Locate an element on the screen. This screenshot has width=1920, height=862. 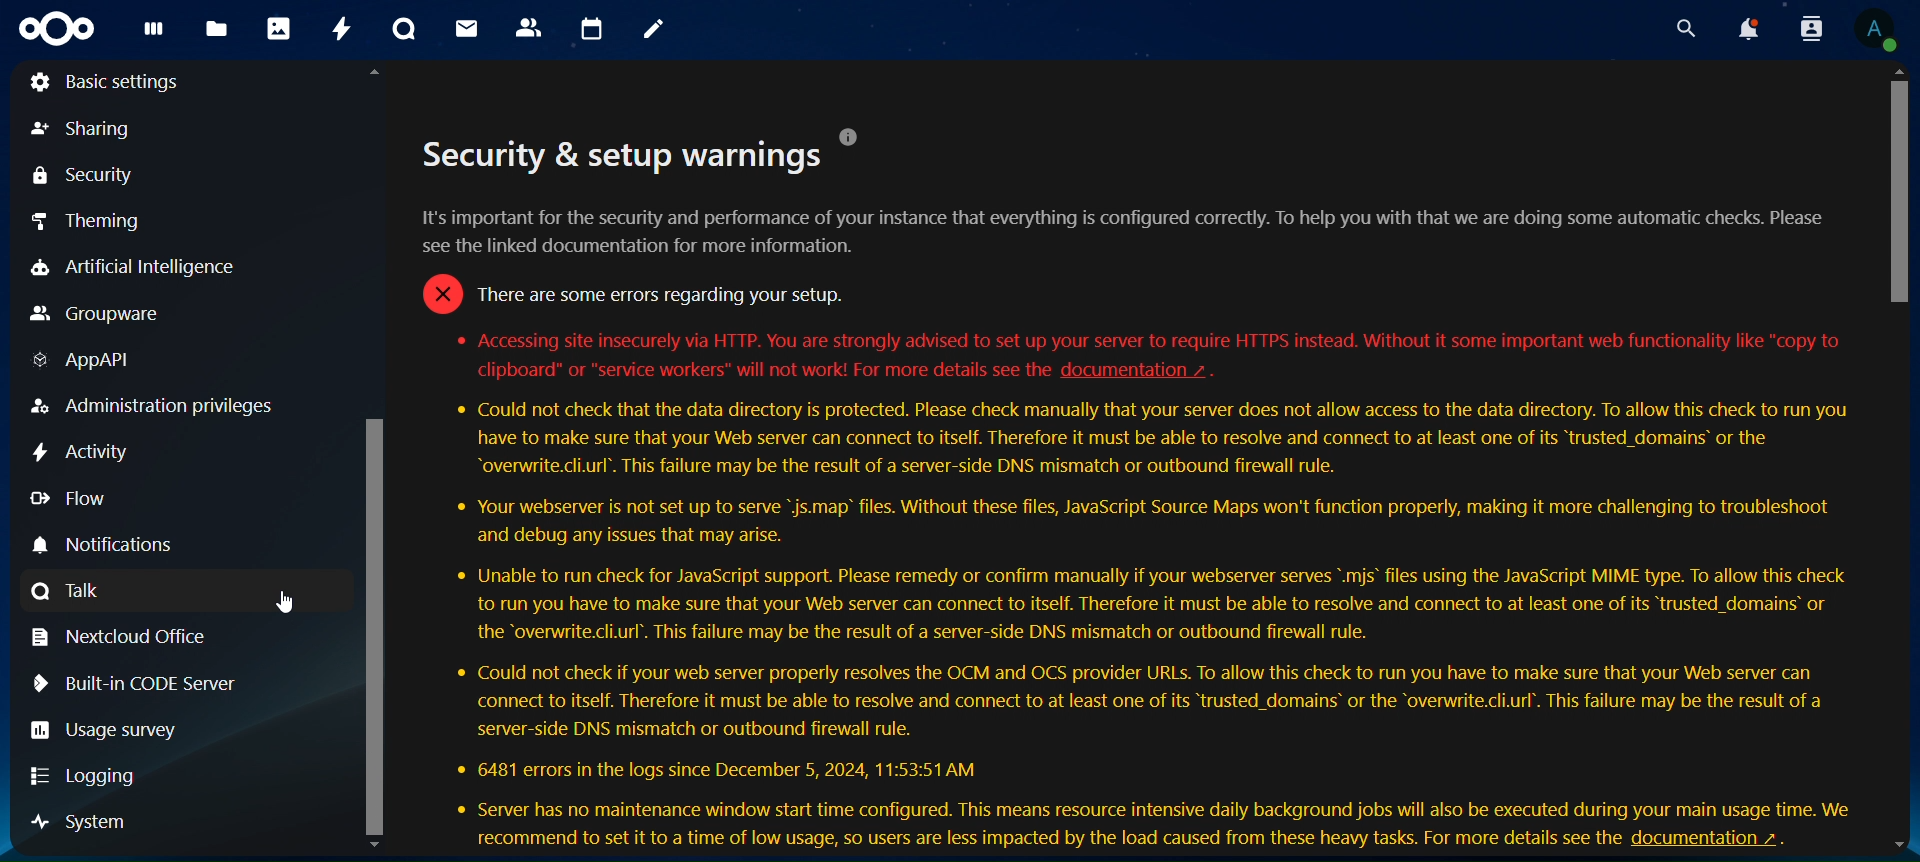
sharing is located at coordinates (109, 135).